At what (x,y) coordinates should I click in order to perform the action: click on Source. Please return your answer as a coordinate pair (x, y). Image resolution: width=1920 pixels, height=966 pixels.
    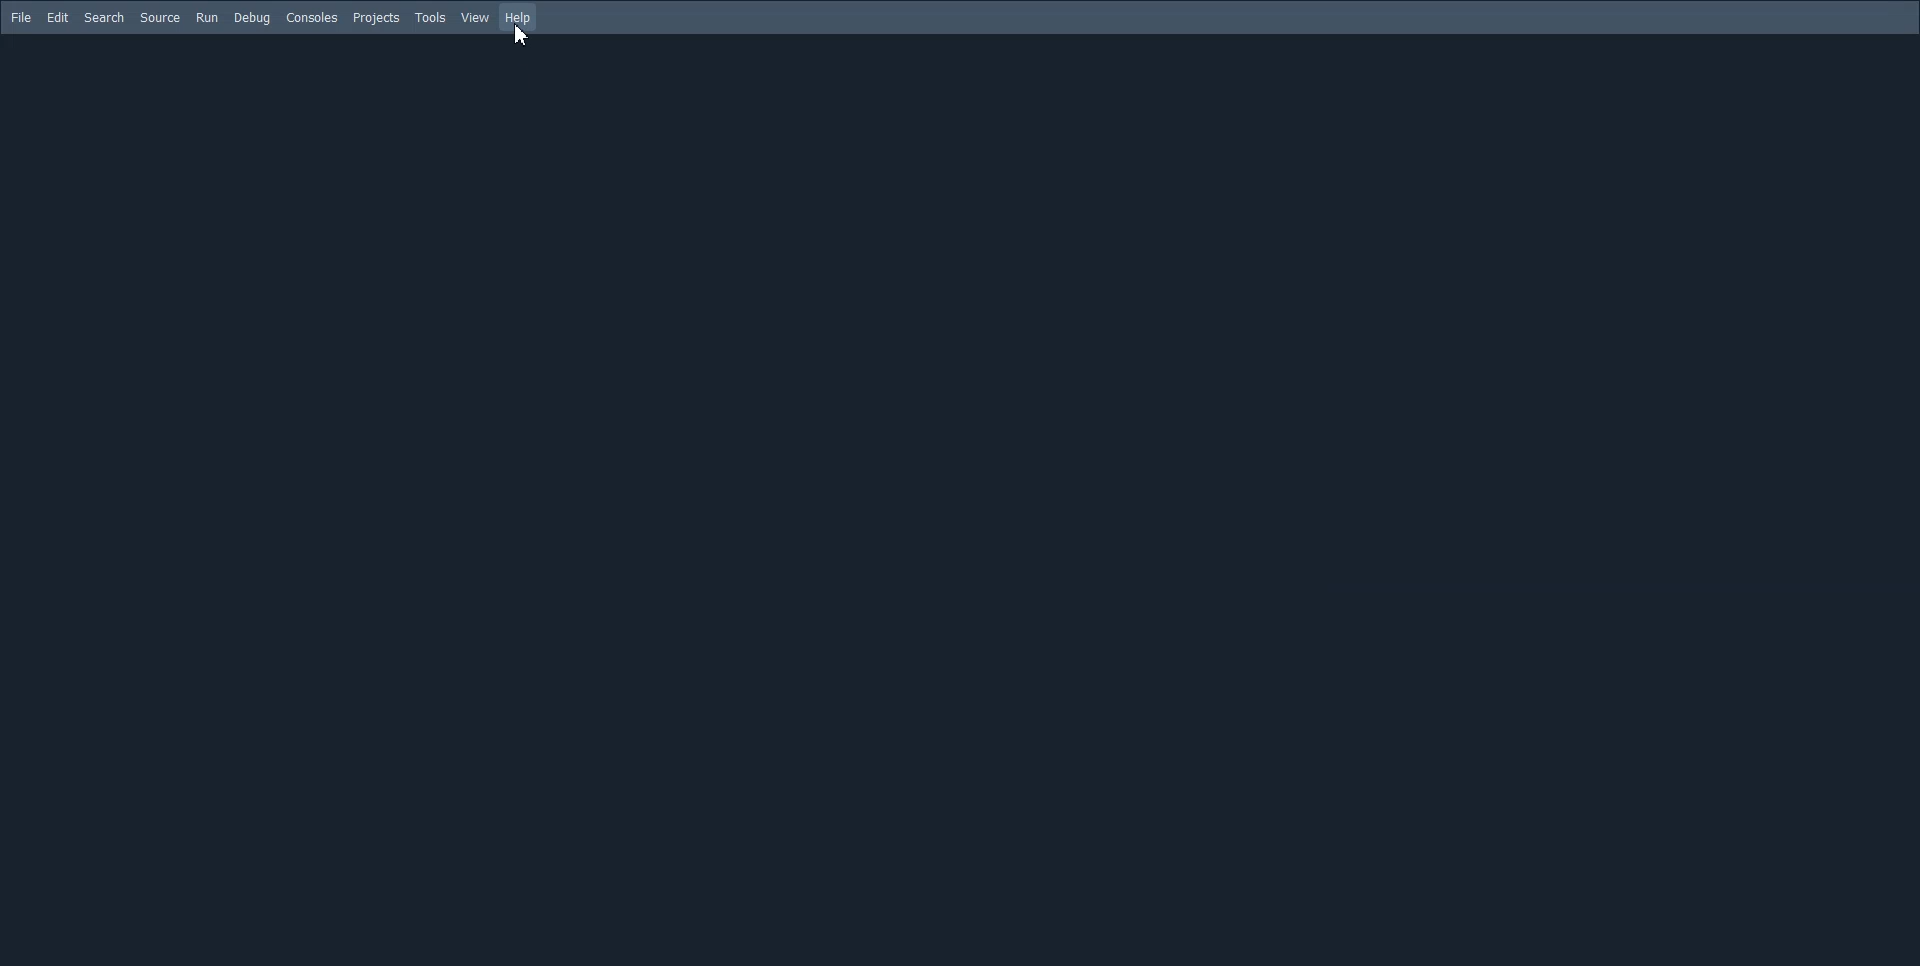
    Looking at the image, I should click on (160, 18).